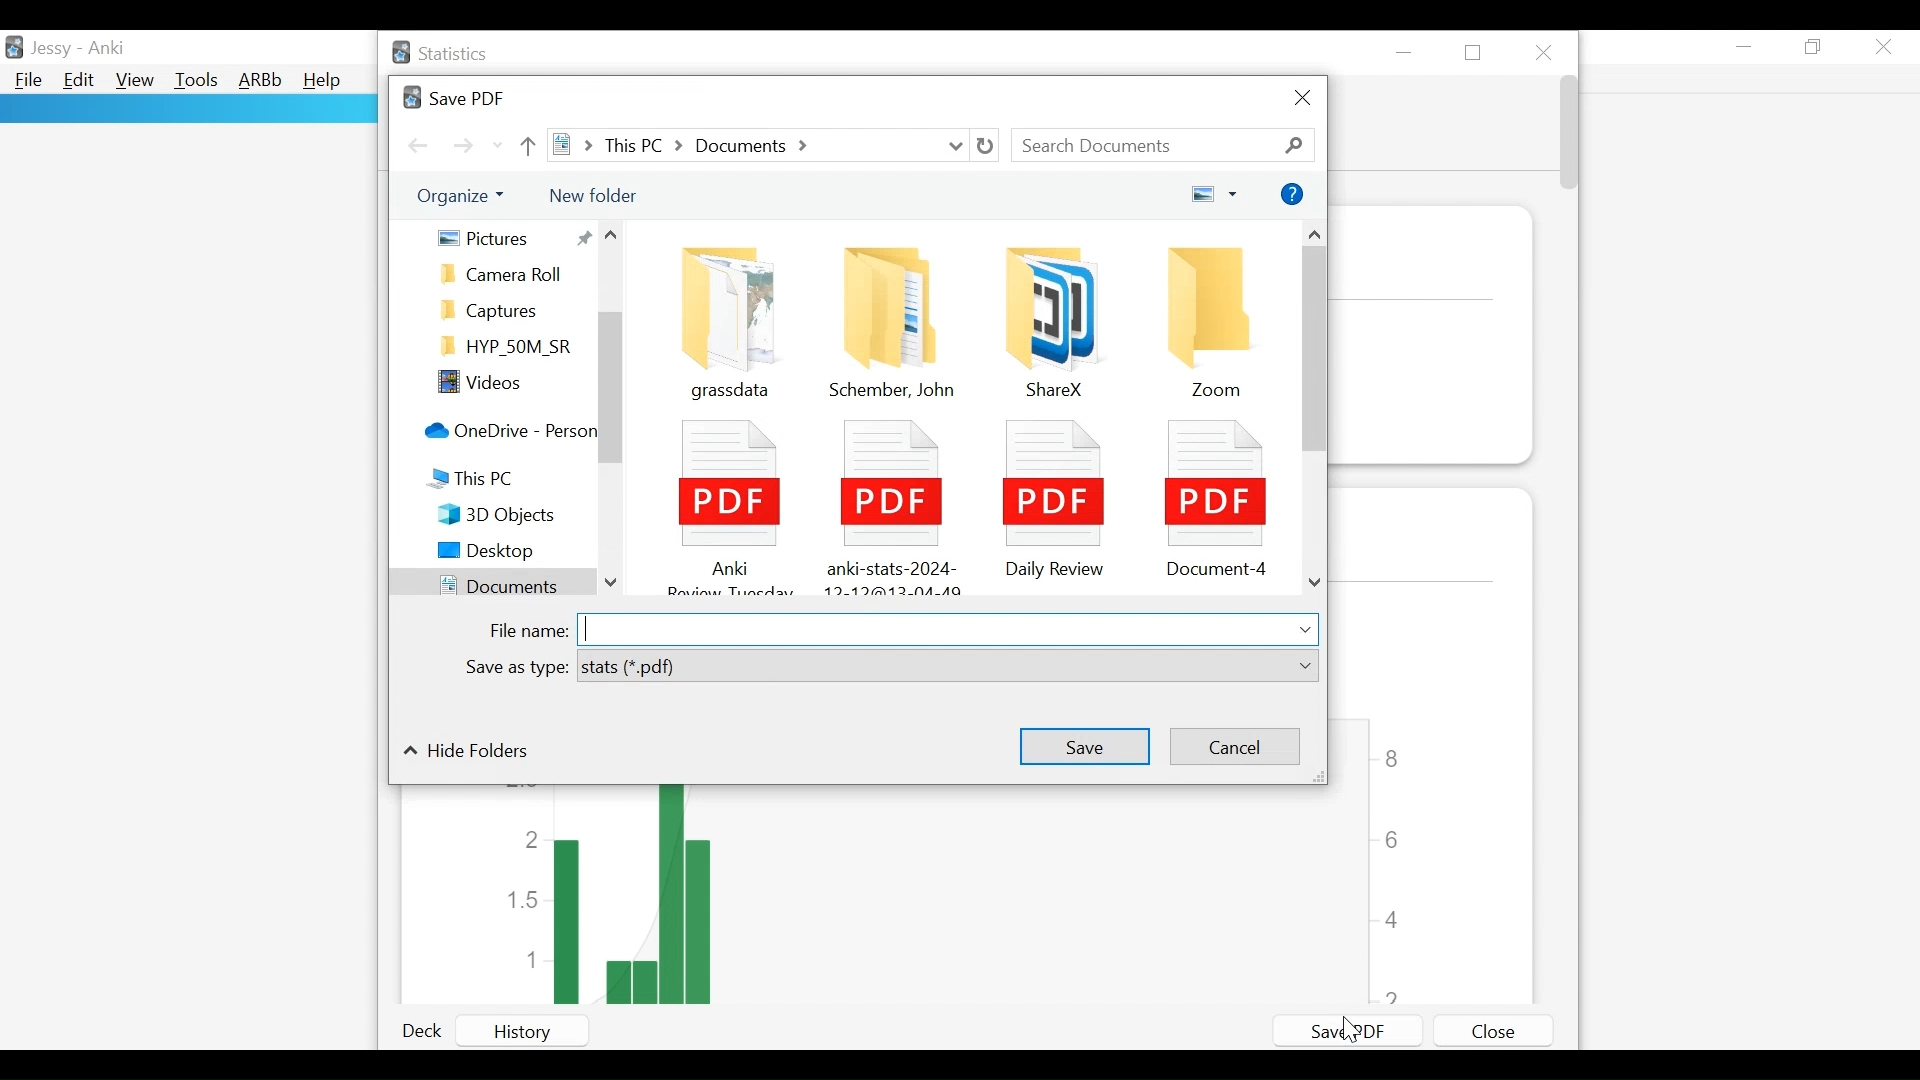  Describe the element at coordinates (527, 631) in the screenshot. I see `` at that location.